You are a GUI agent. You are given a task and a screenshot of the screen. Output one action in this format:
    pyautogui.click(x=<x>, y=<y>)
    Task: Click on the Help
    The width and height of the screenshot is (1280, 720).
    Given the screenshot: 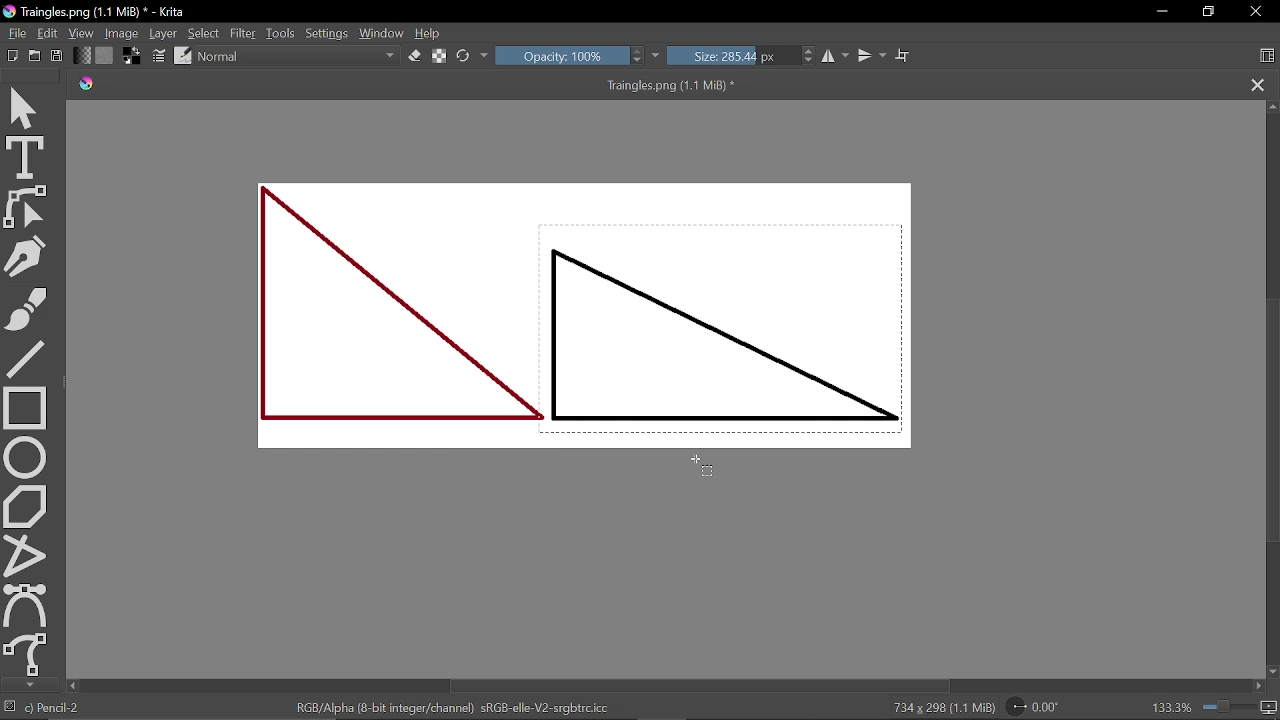 What is the action you would take?
    pyautogui.click(x=430, y=34)
    